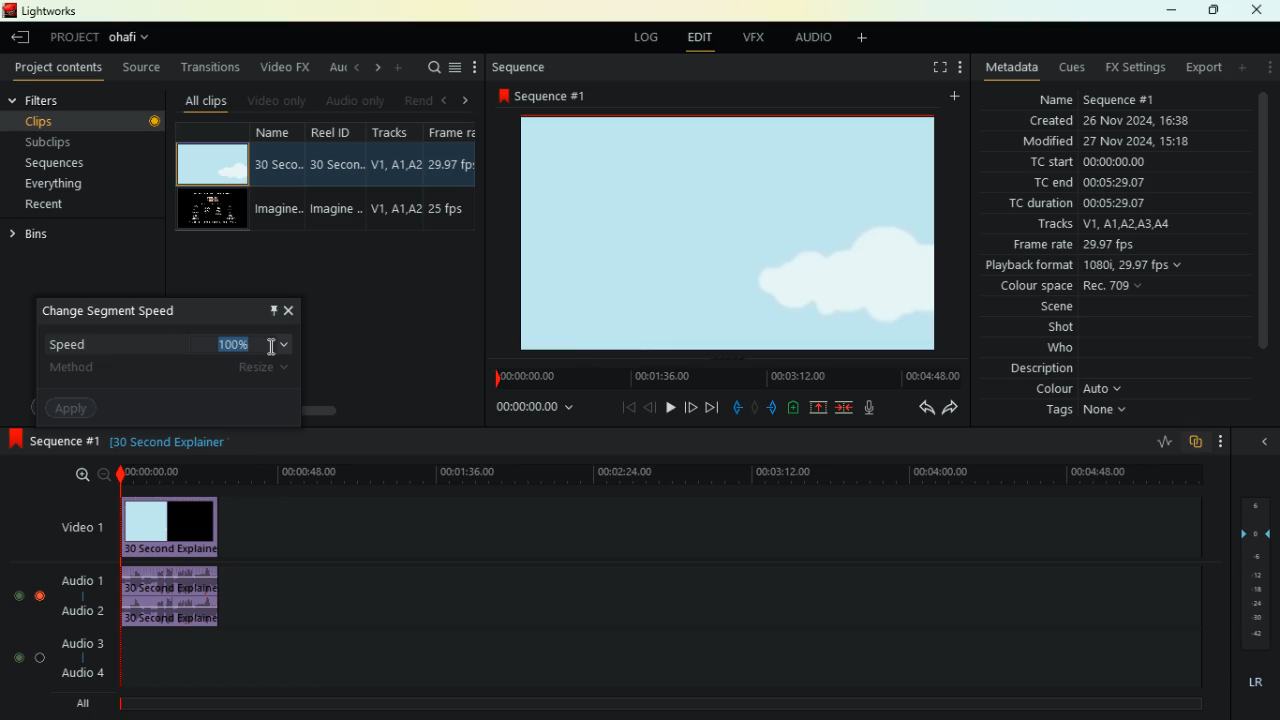 This screenshot has width=1280, height=720. I want to click on everything, so click(61, 184).